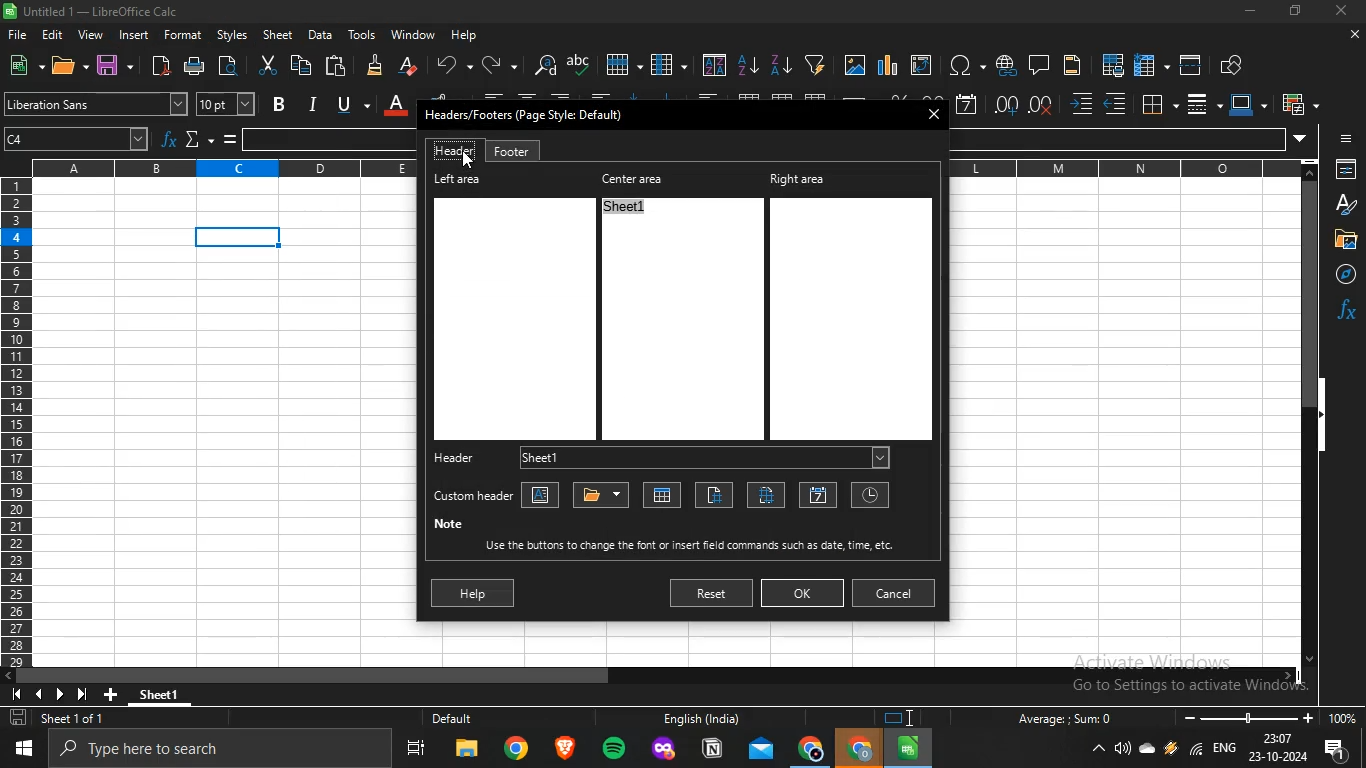 Image resolution: width=1366 pixels, height=768 pixels. I want to click on border color, so click(1244, 103).